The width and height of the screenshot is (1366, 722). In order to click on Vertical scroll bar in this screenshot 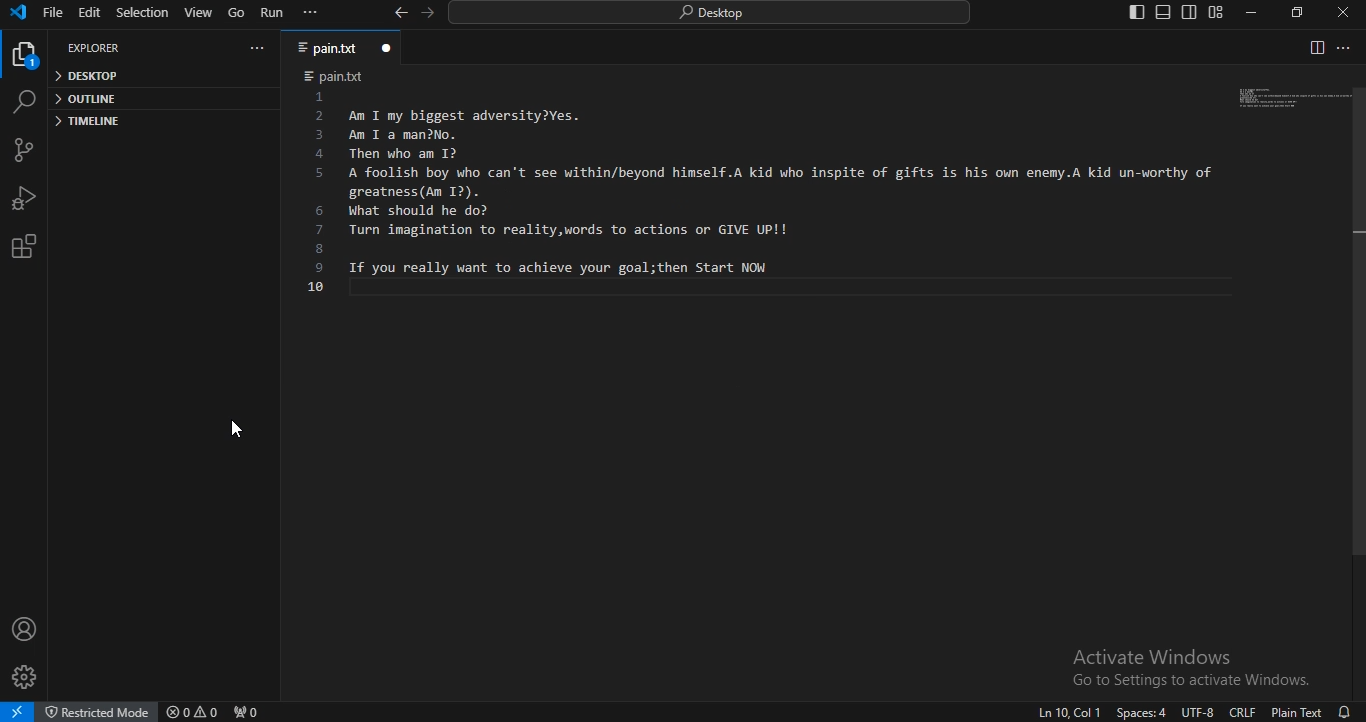, I will do `click(1357, 322)`.